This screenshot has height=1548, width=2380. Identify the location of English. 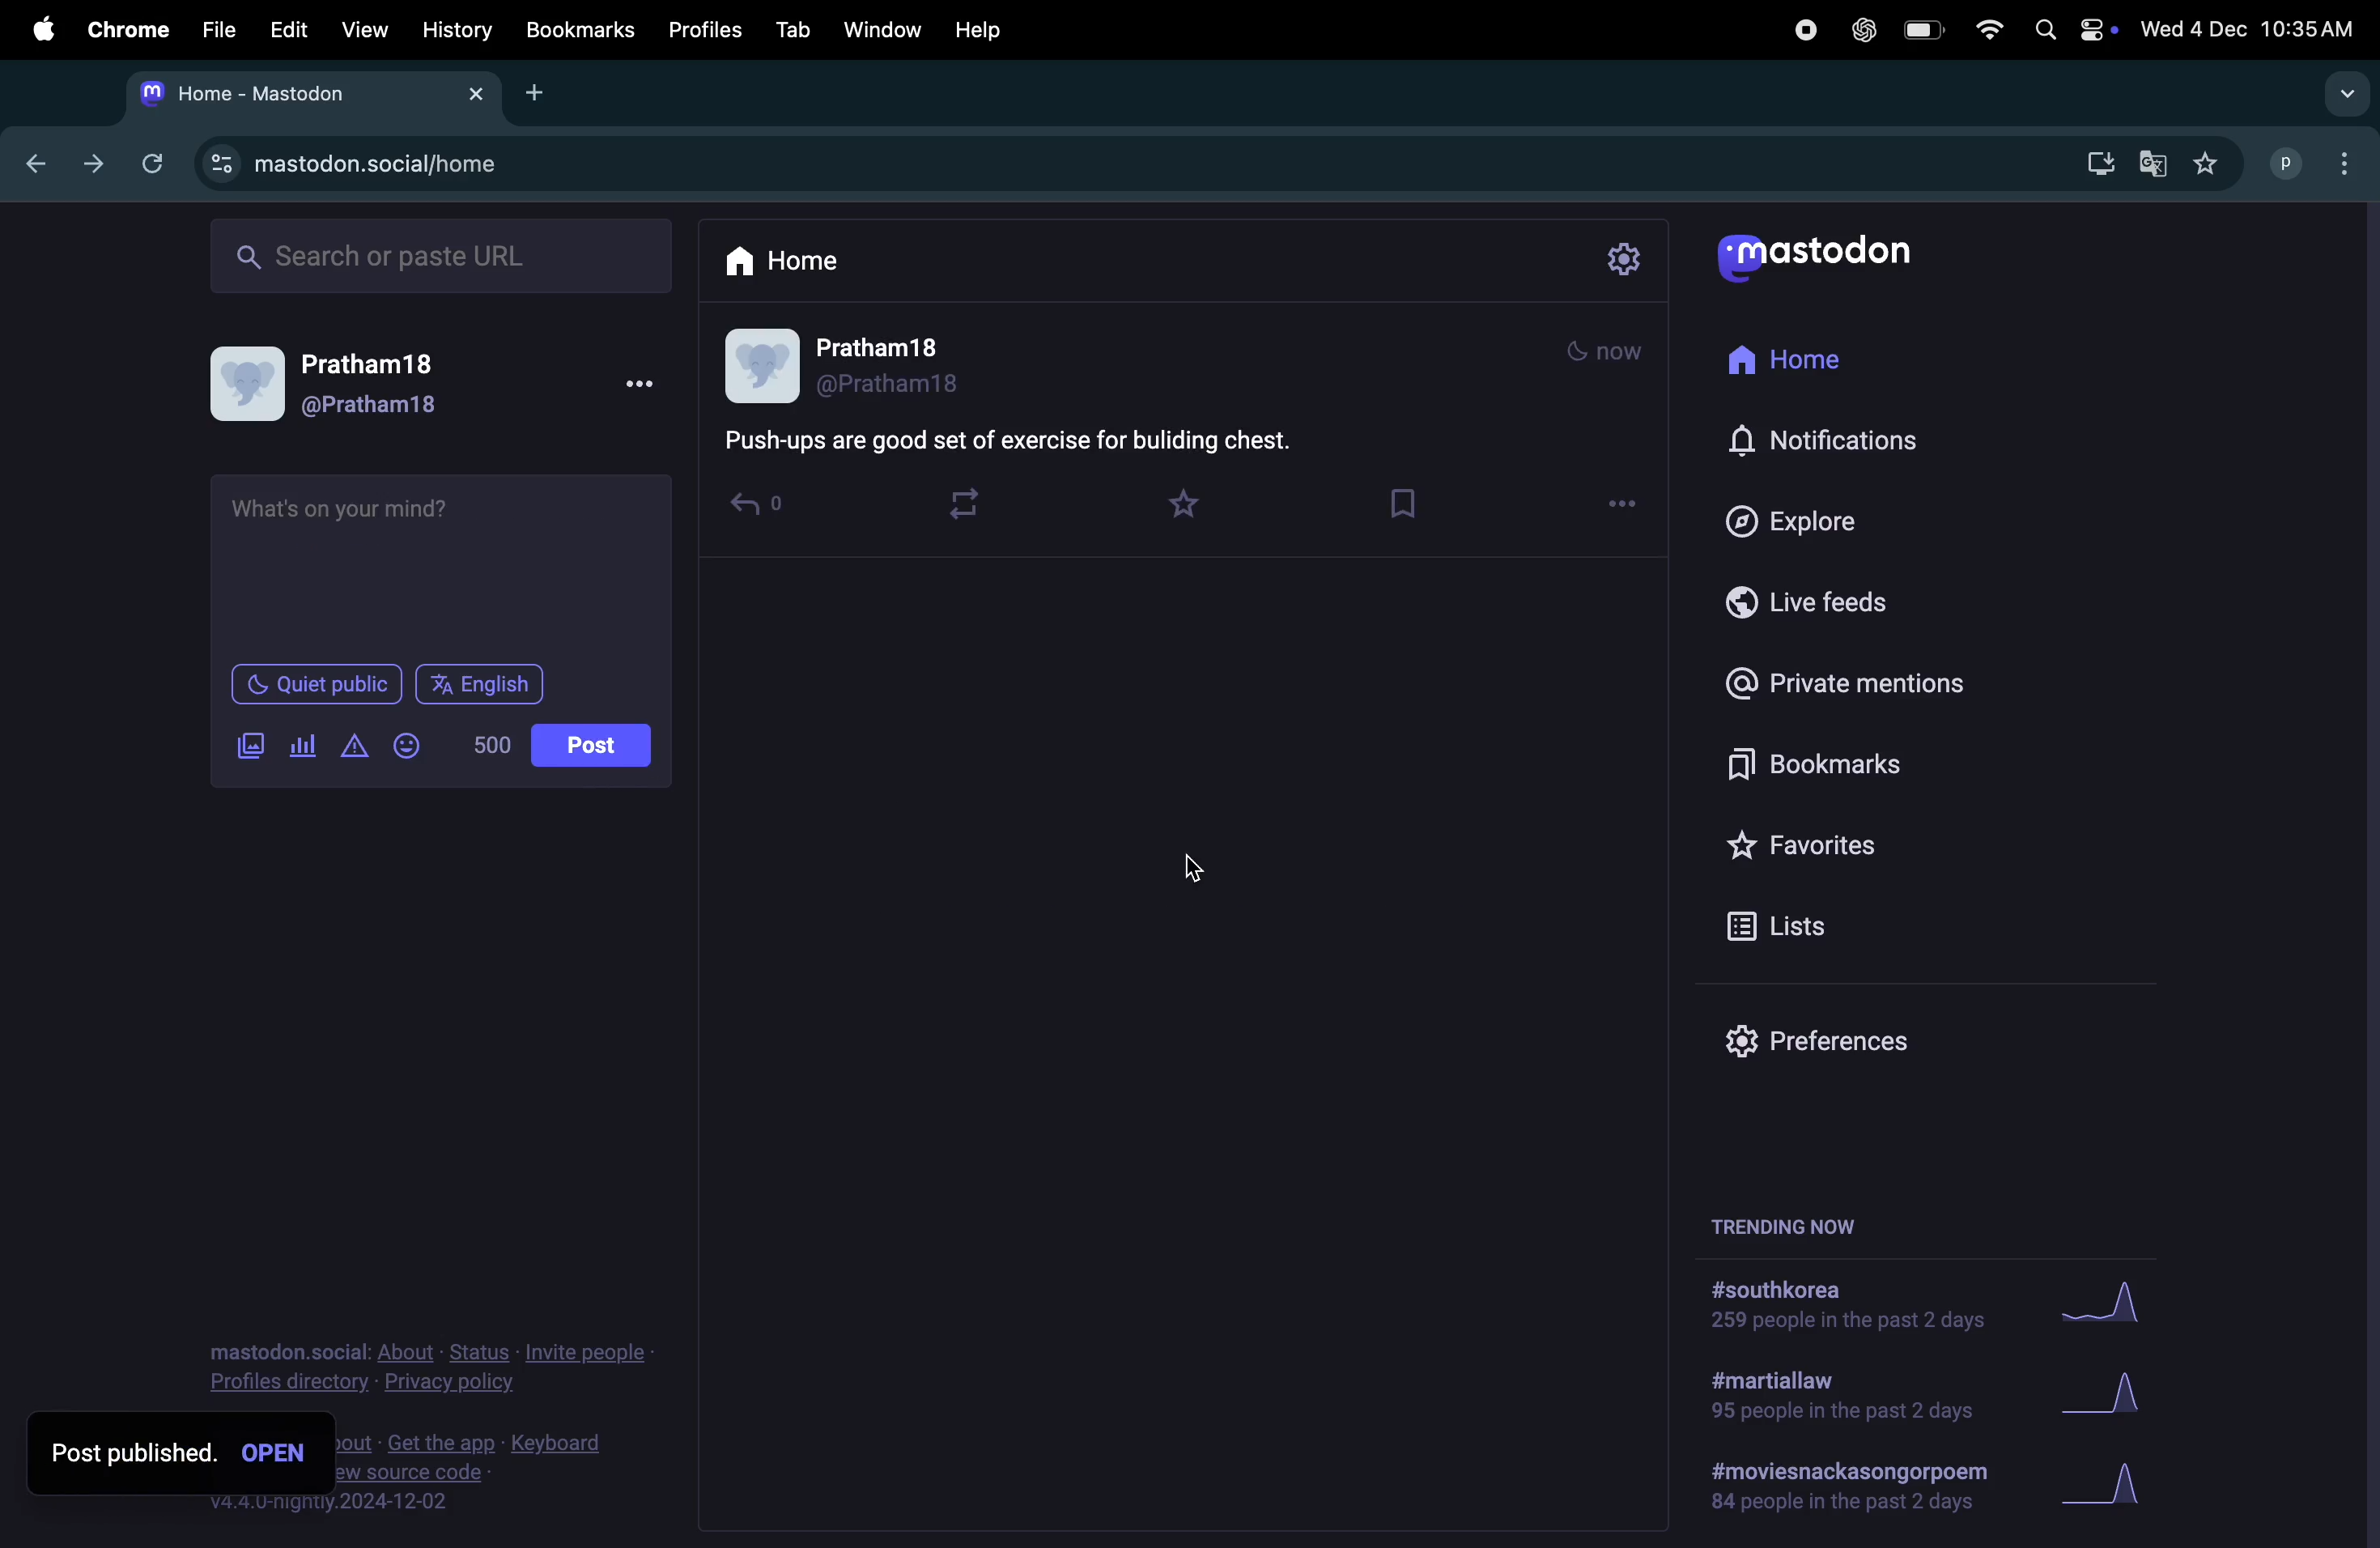
(479, 686).